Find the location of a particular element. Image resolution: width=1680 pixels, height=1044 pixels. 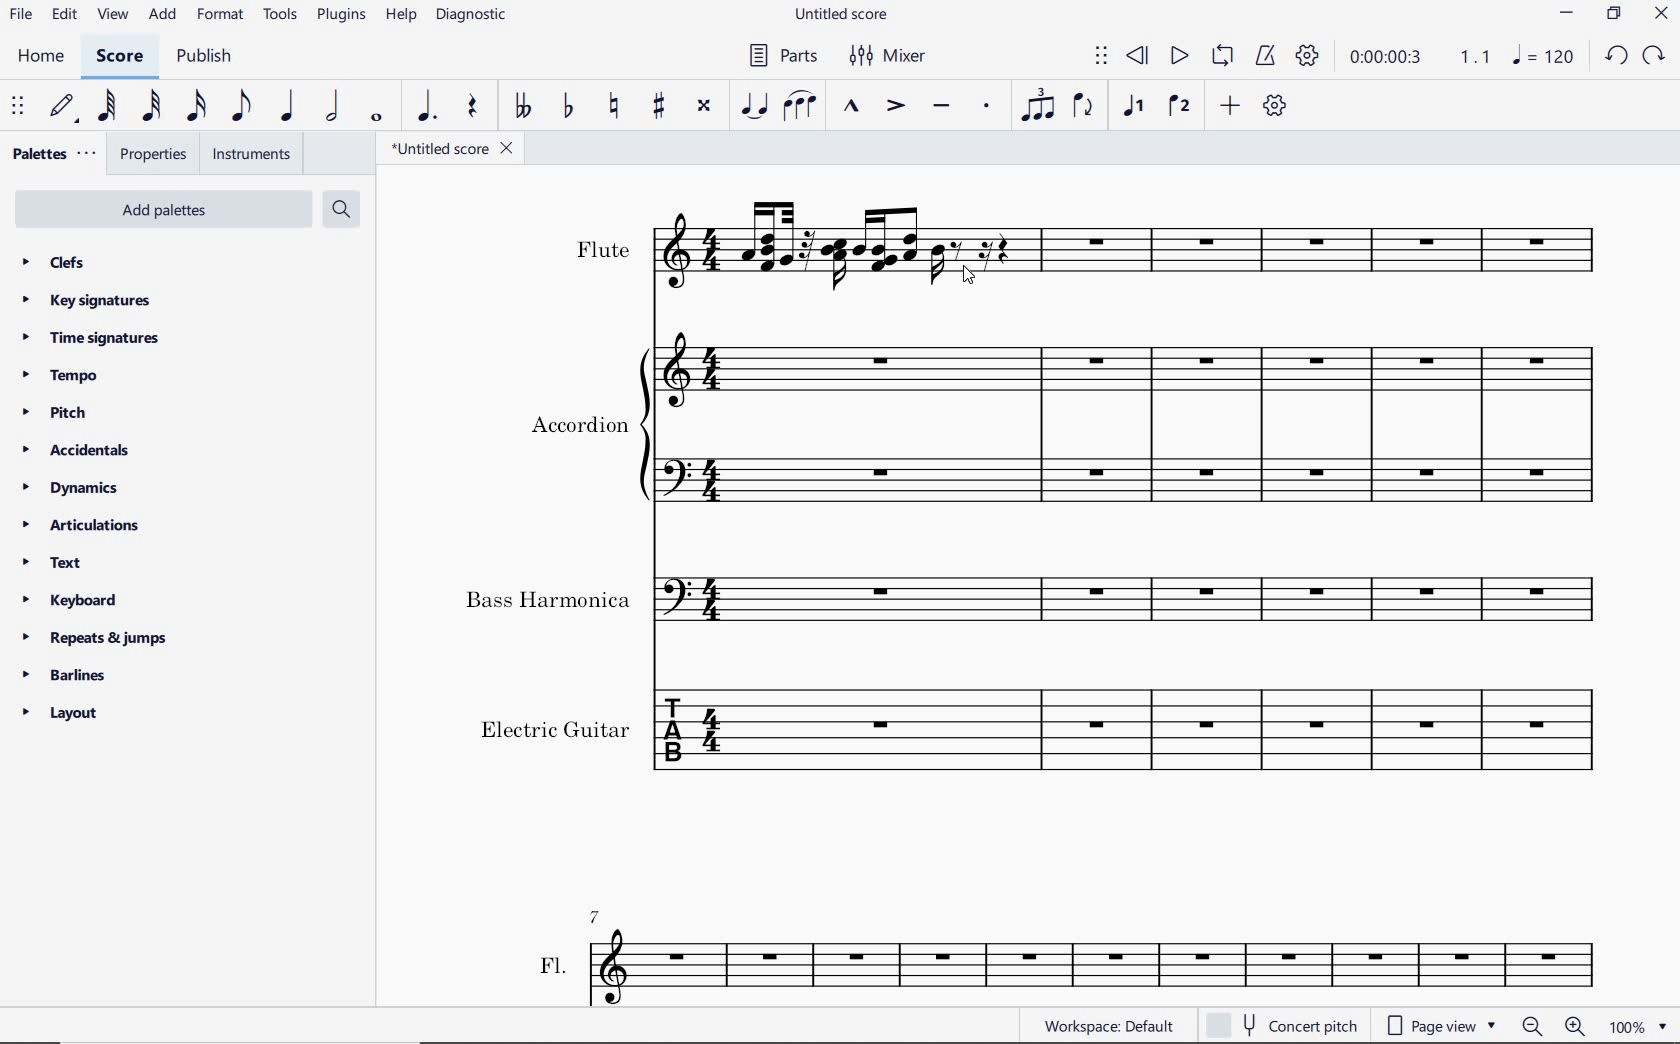

32nd note is located at coordinates (152, 107).